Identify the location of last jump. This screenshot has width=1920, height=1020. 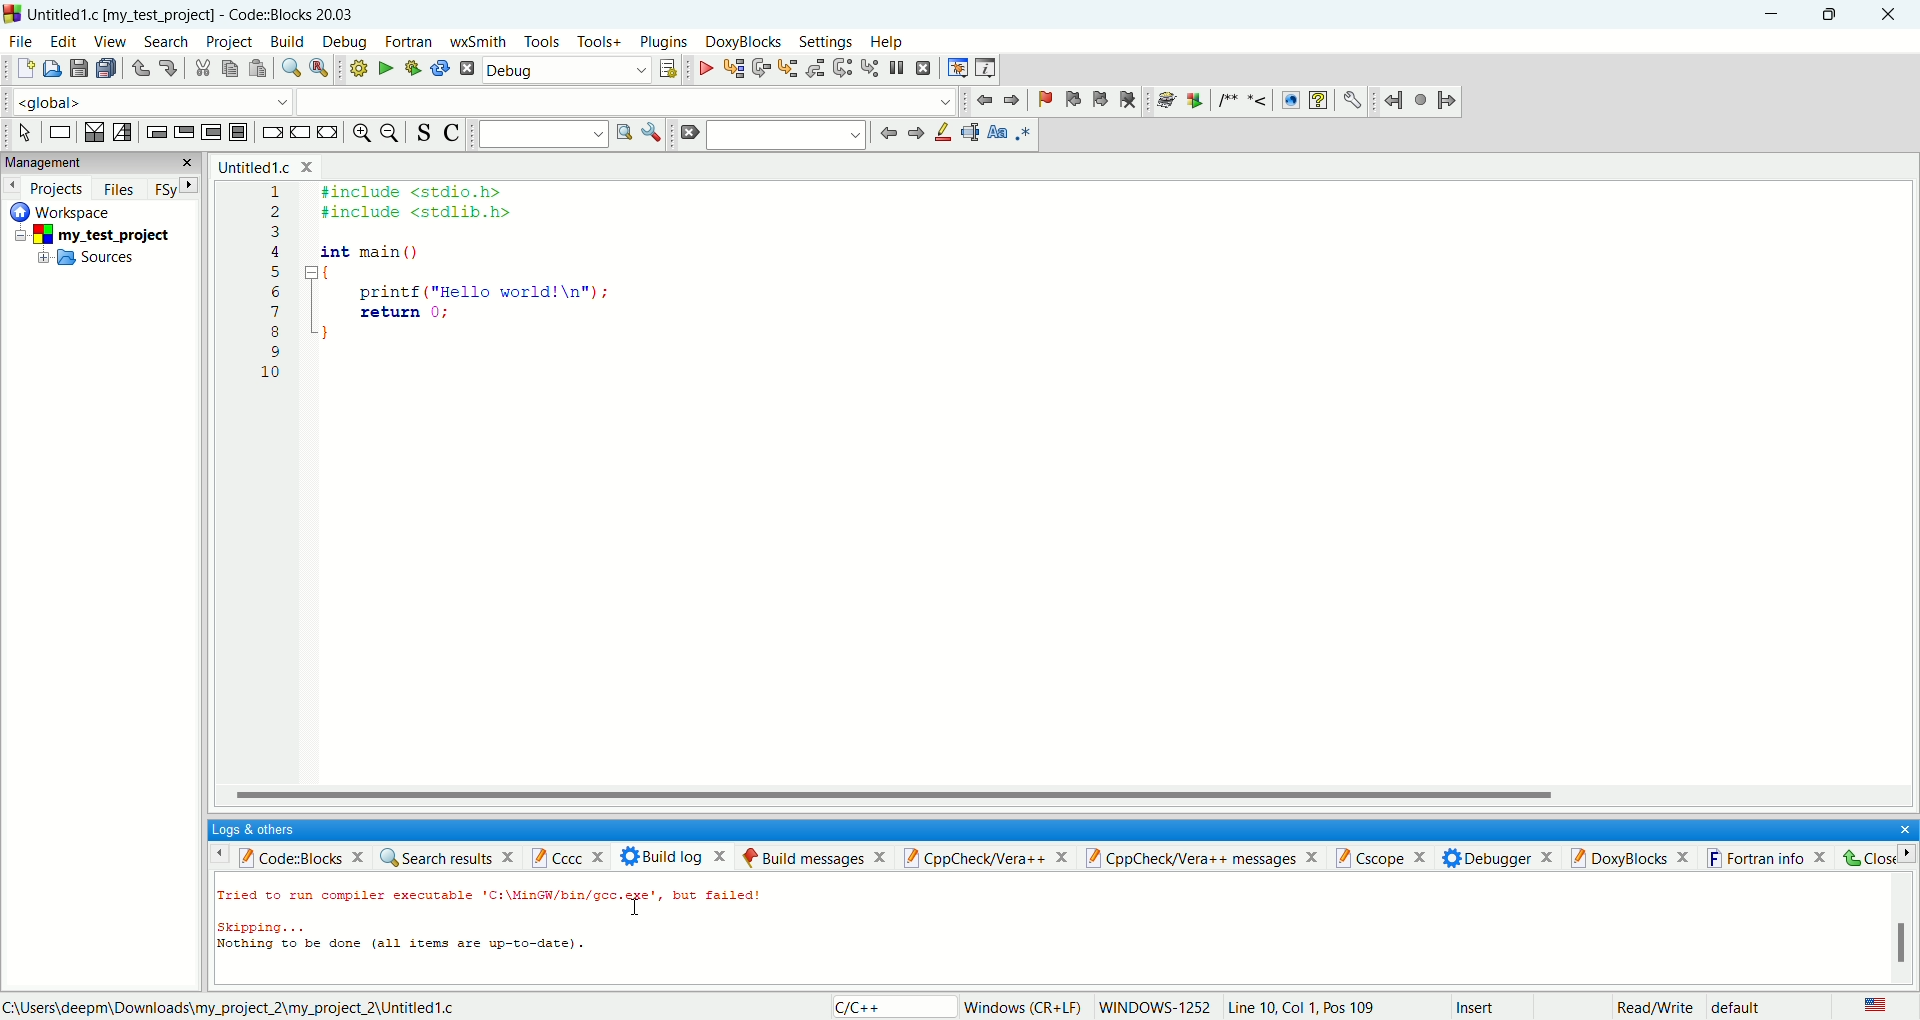
(1421, 99).